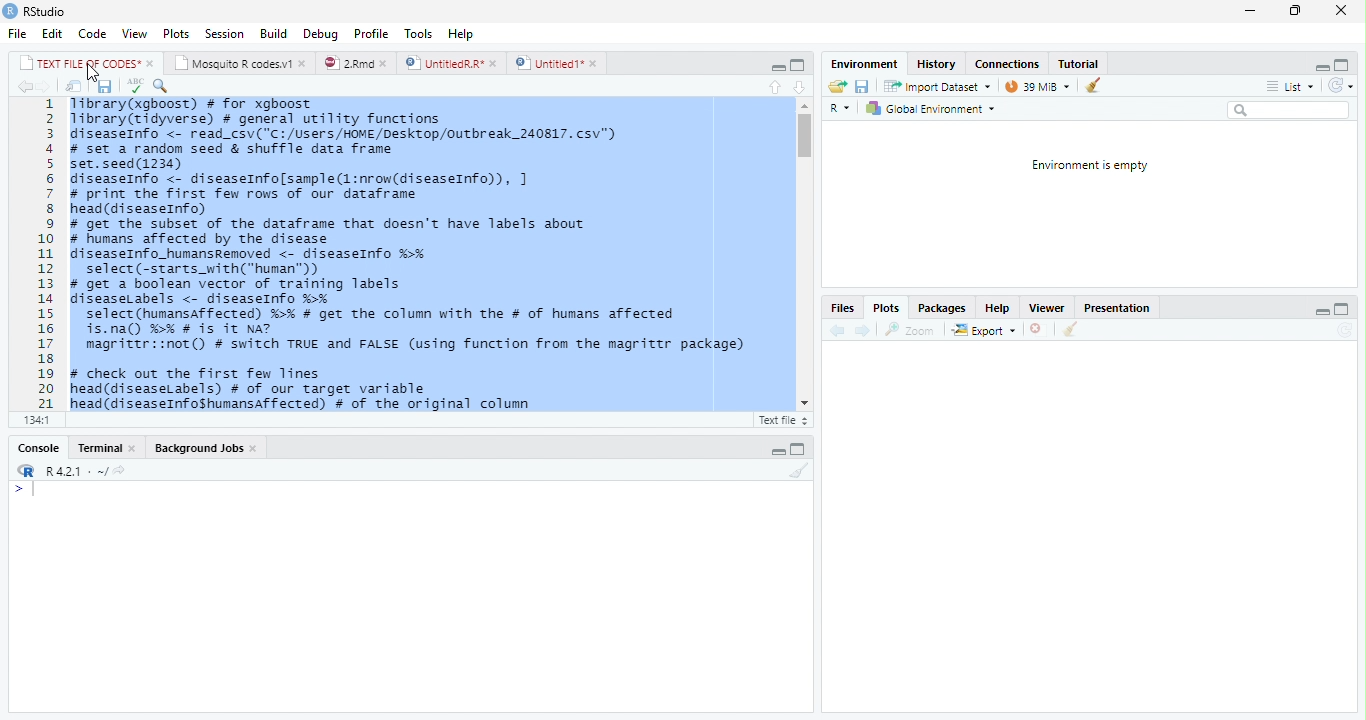  Describe the element at coordinates (1289, 85) in the screenshot. I see `List` at that location.